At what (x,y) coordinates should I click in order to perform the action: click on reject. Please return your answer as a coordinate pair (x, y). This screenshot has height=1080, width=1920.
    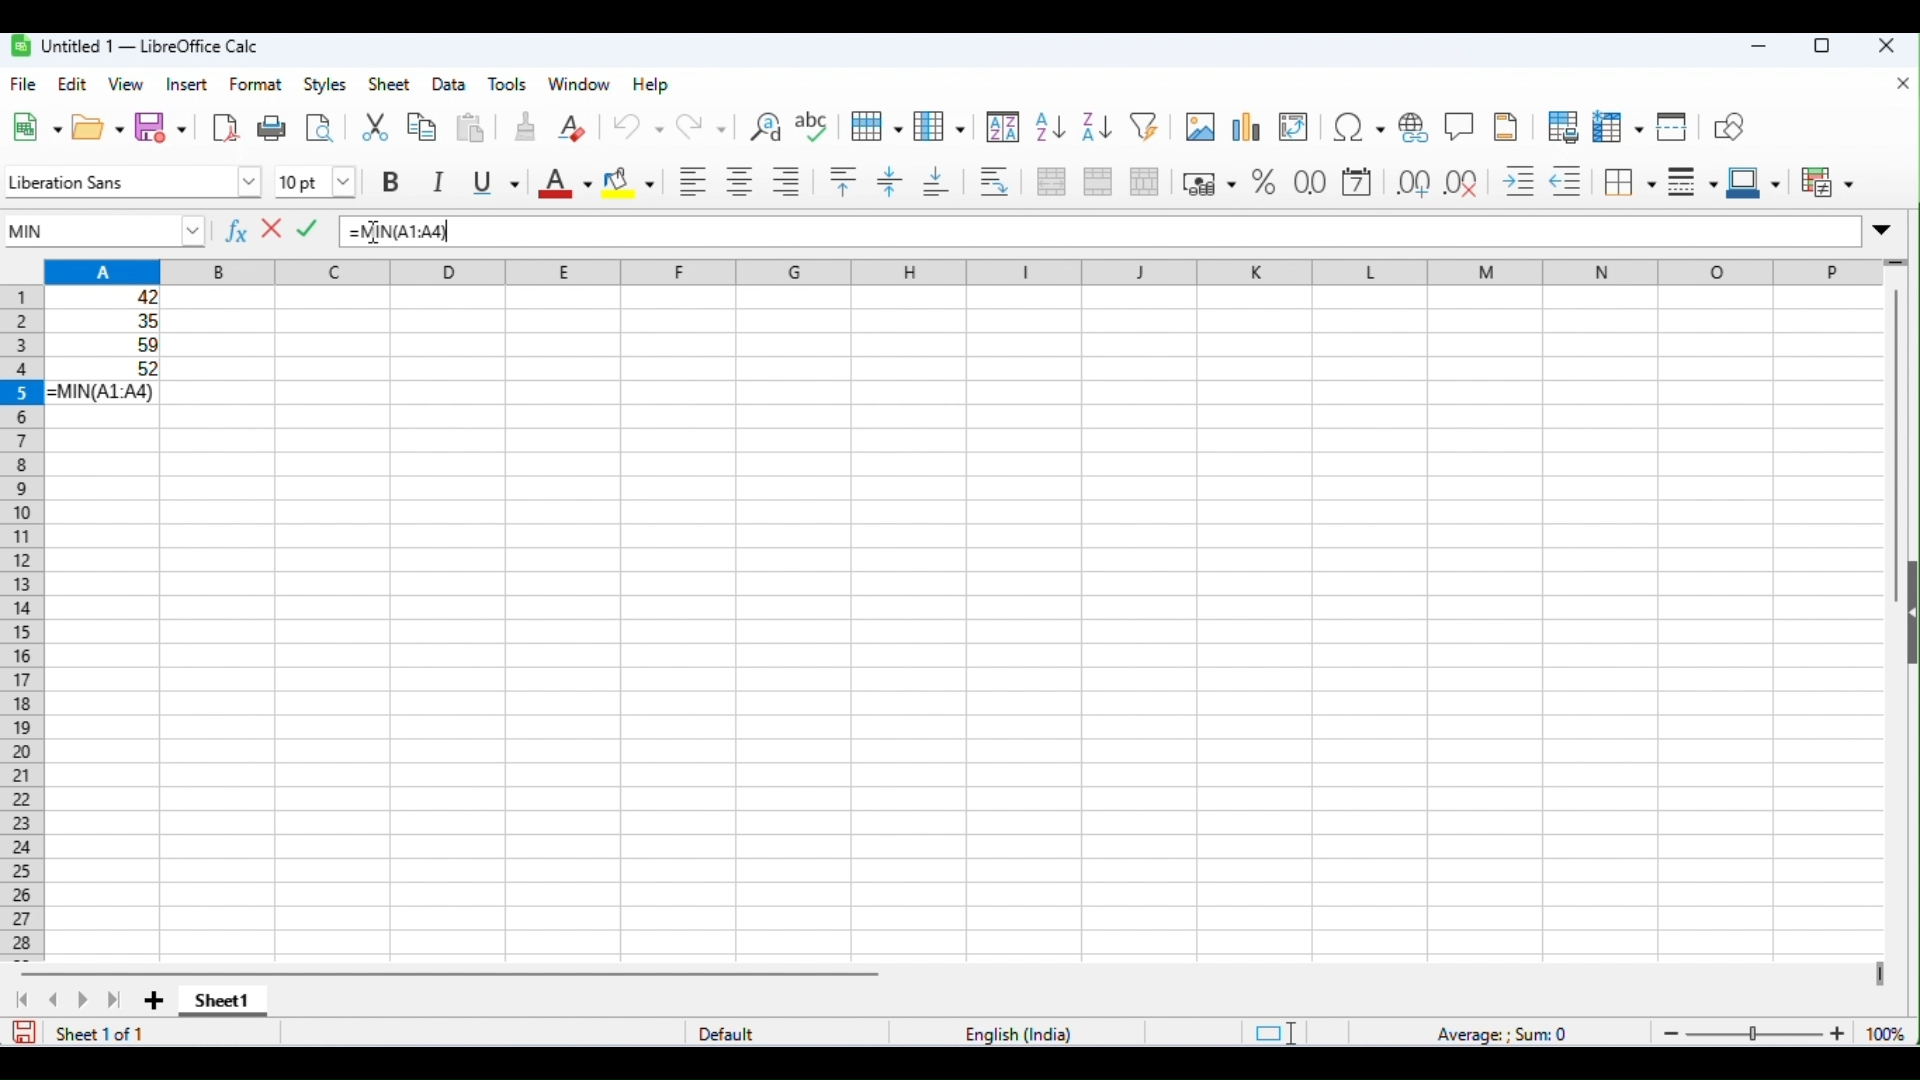
    Looking at the image, I should click on (274, 229).